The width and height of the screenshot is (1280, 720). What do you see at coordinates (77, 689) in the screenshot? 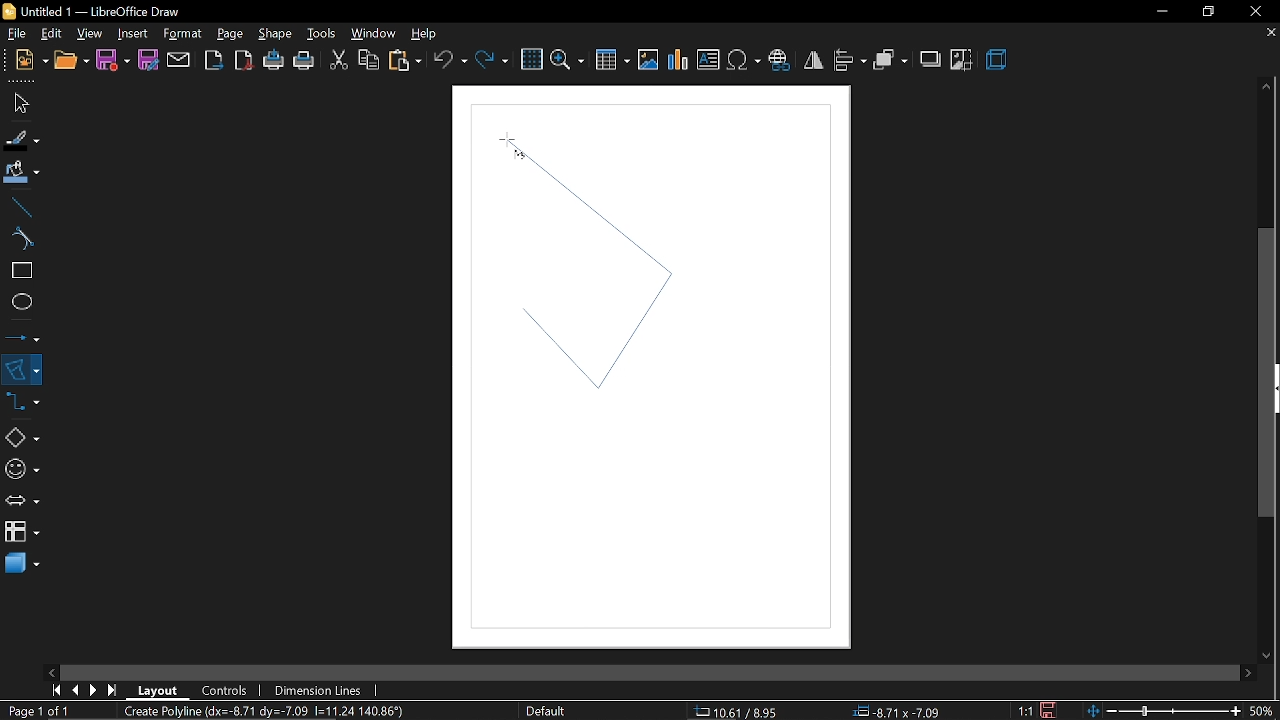
I see `previous page` at bounding box center [77, 689].